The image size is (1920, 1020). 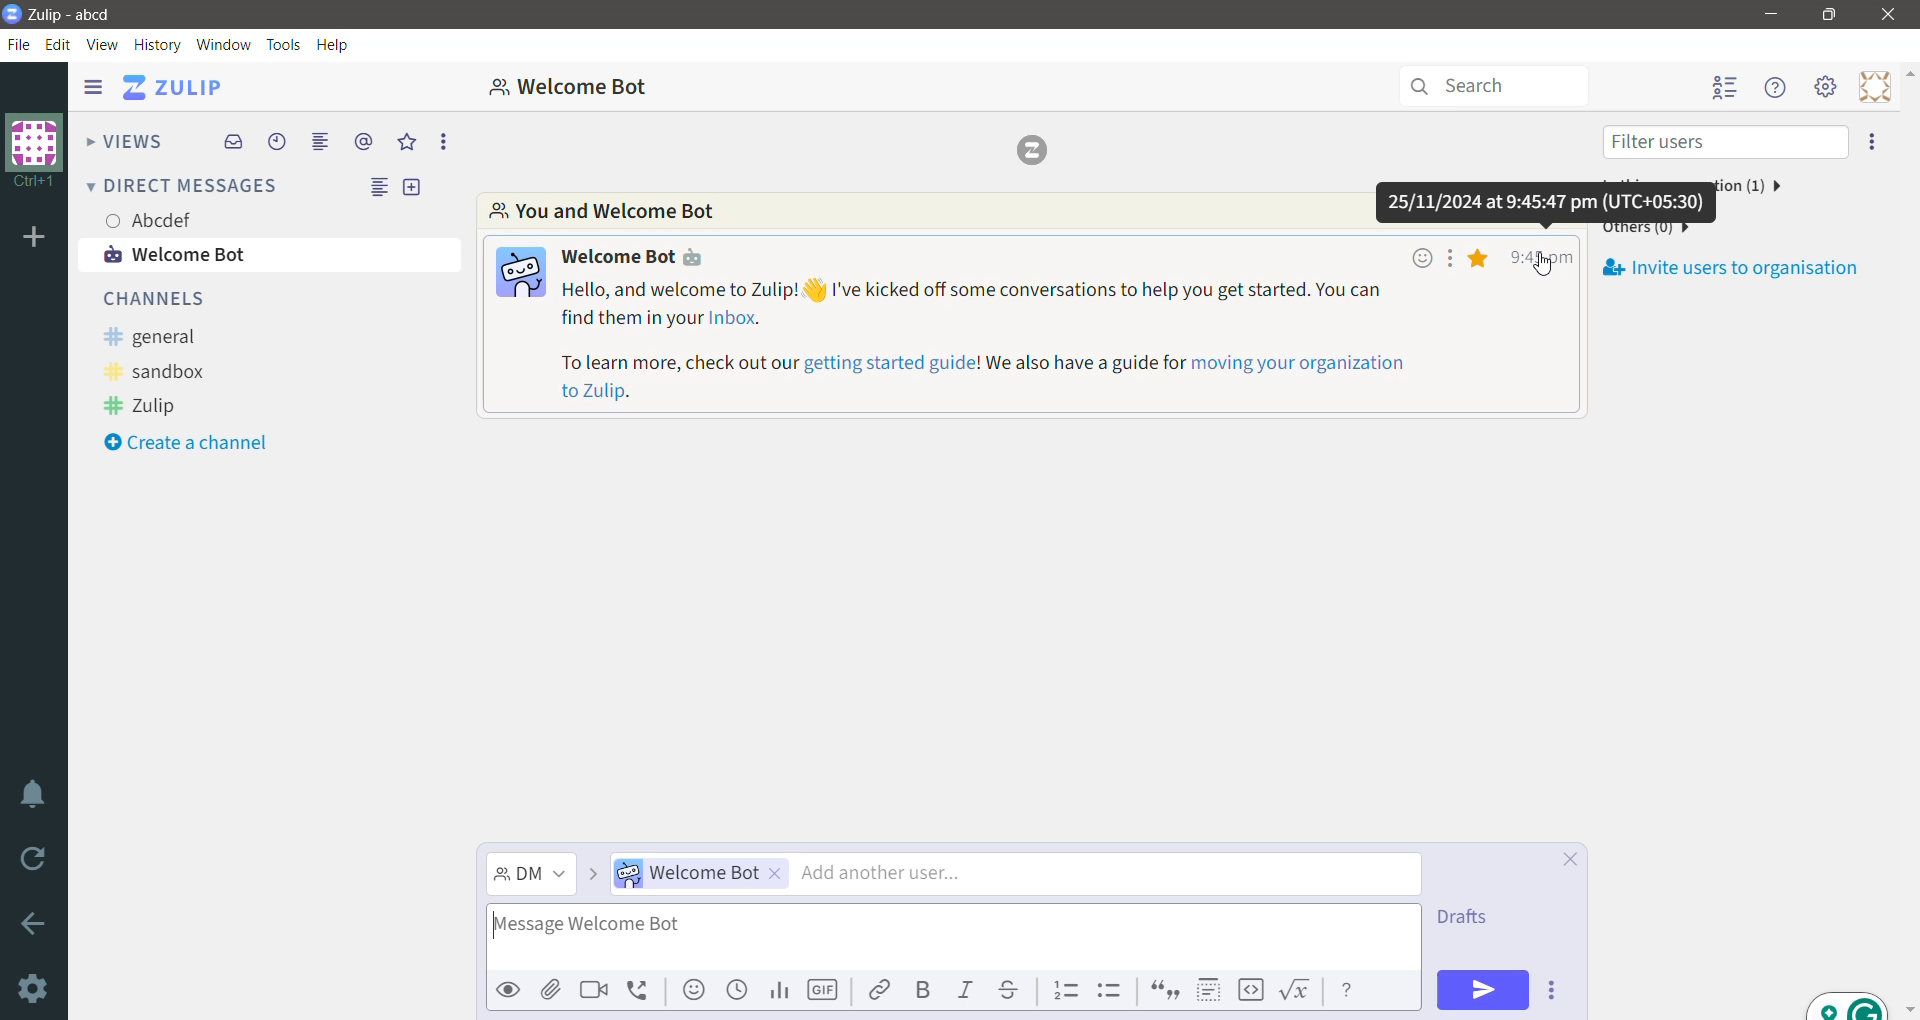 I want to click on Message content, so click(x=1064, y=342).